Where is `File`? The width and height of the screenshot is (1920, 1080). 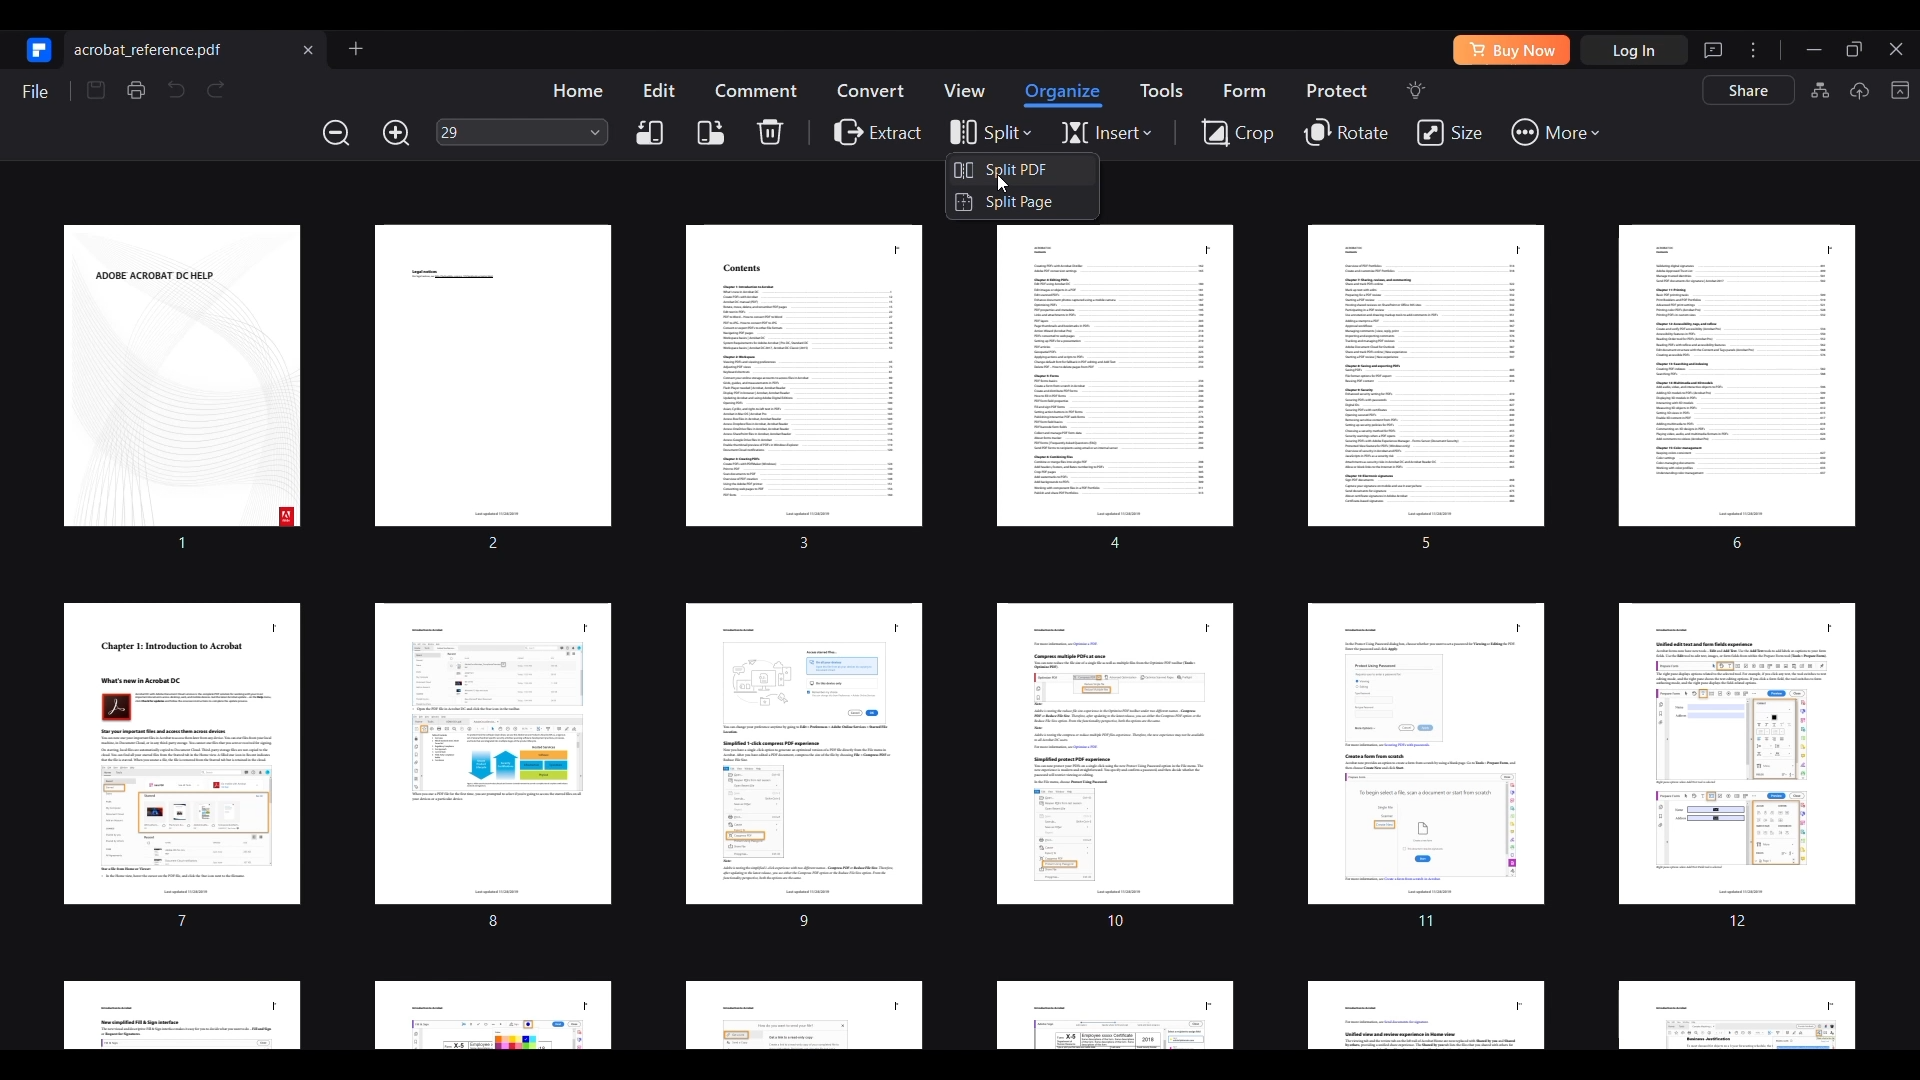 File is located at coordinates (34, 91).